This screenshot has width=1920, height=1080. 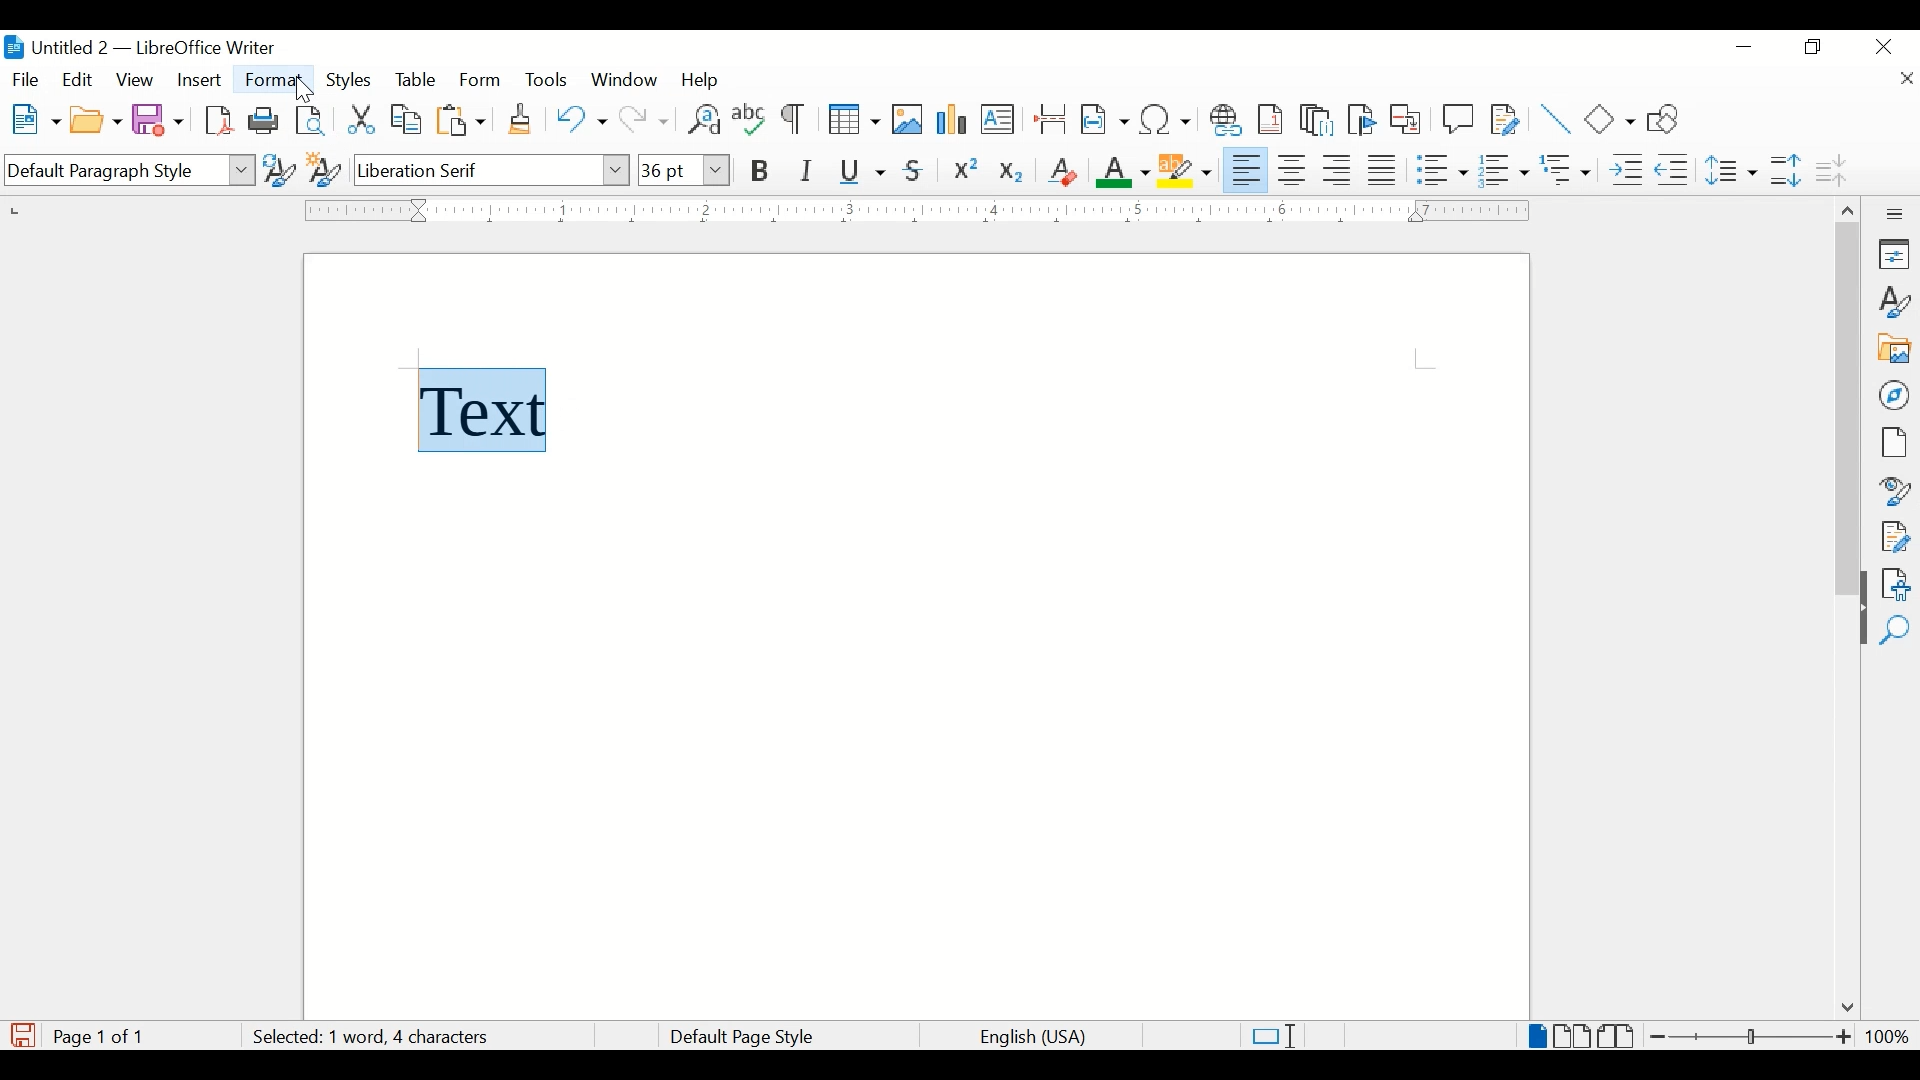 I want to click on scroll up arrow, so click(x=1845, y=207).